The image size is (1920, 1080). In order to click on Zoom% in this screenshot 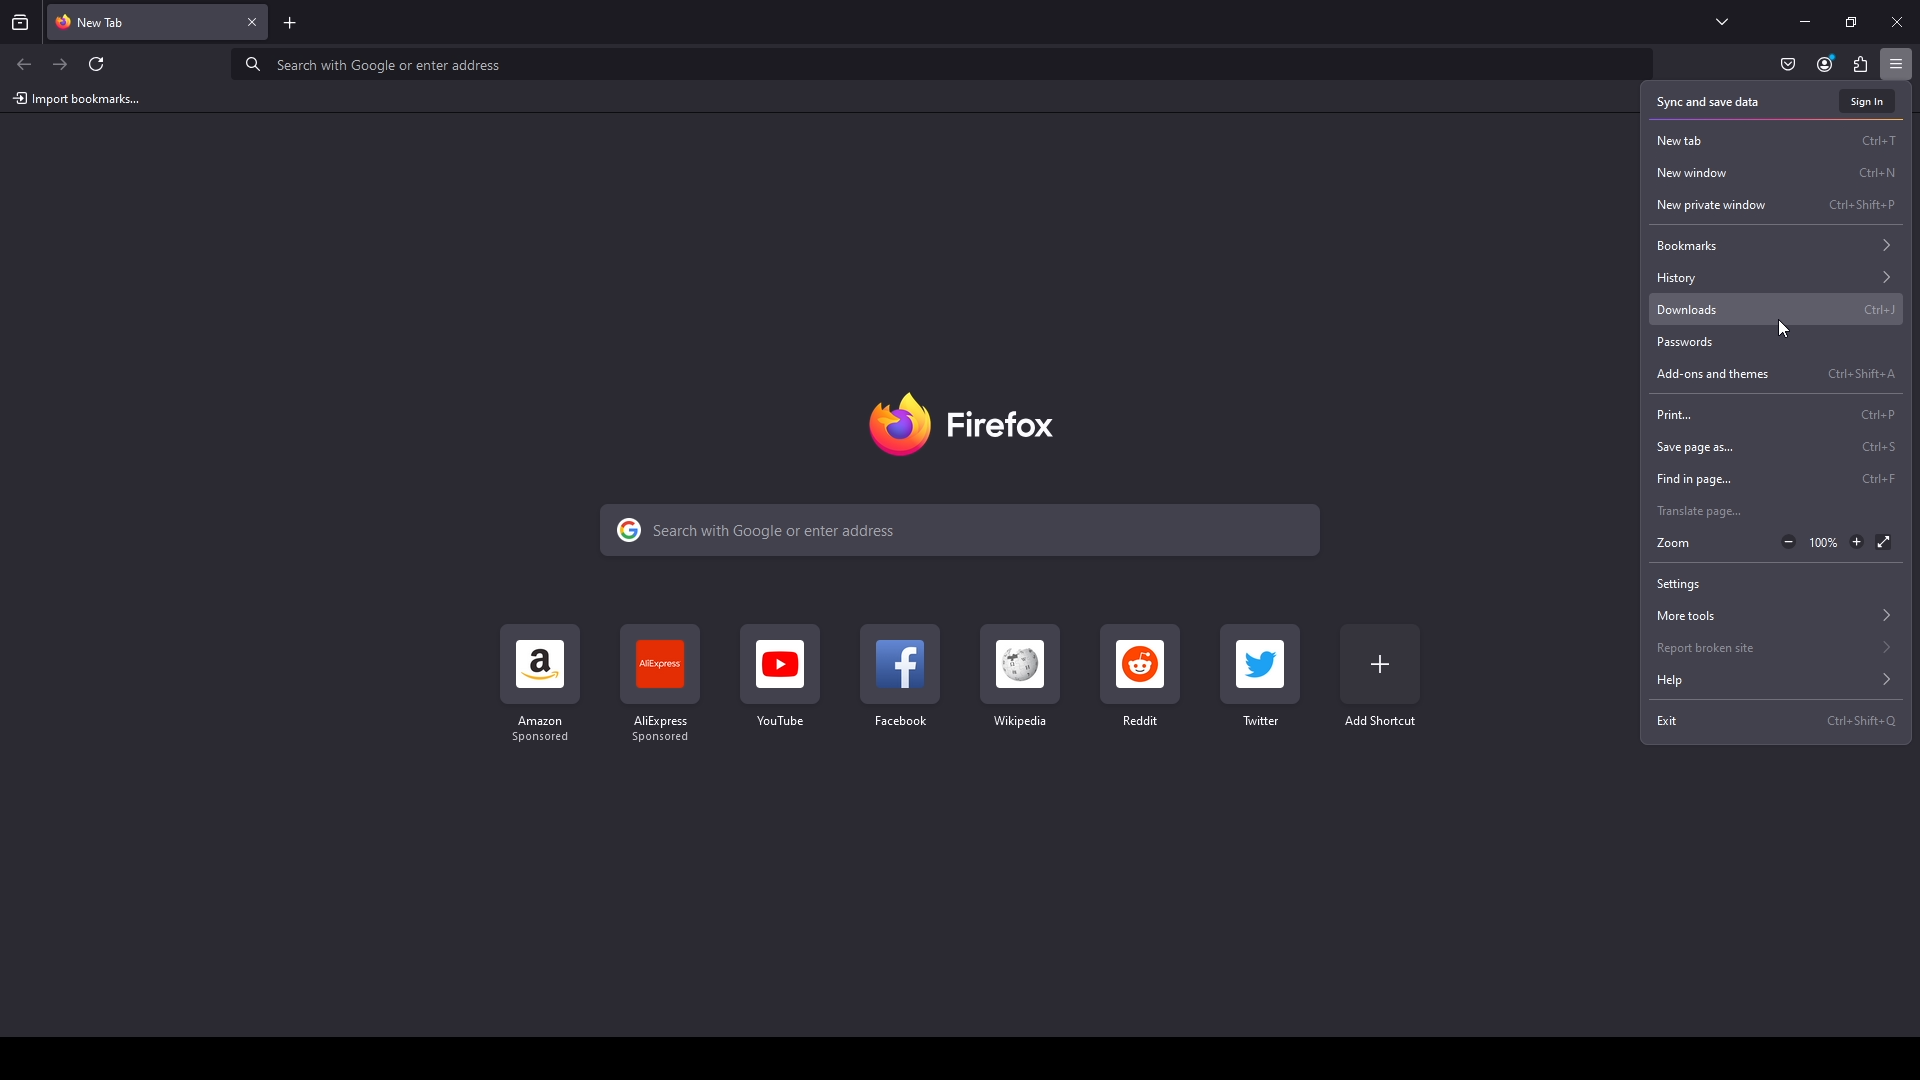, I will do `click(1825, 542)`.